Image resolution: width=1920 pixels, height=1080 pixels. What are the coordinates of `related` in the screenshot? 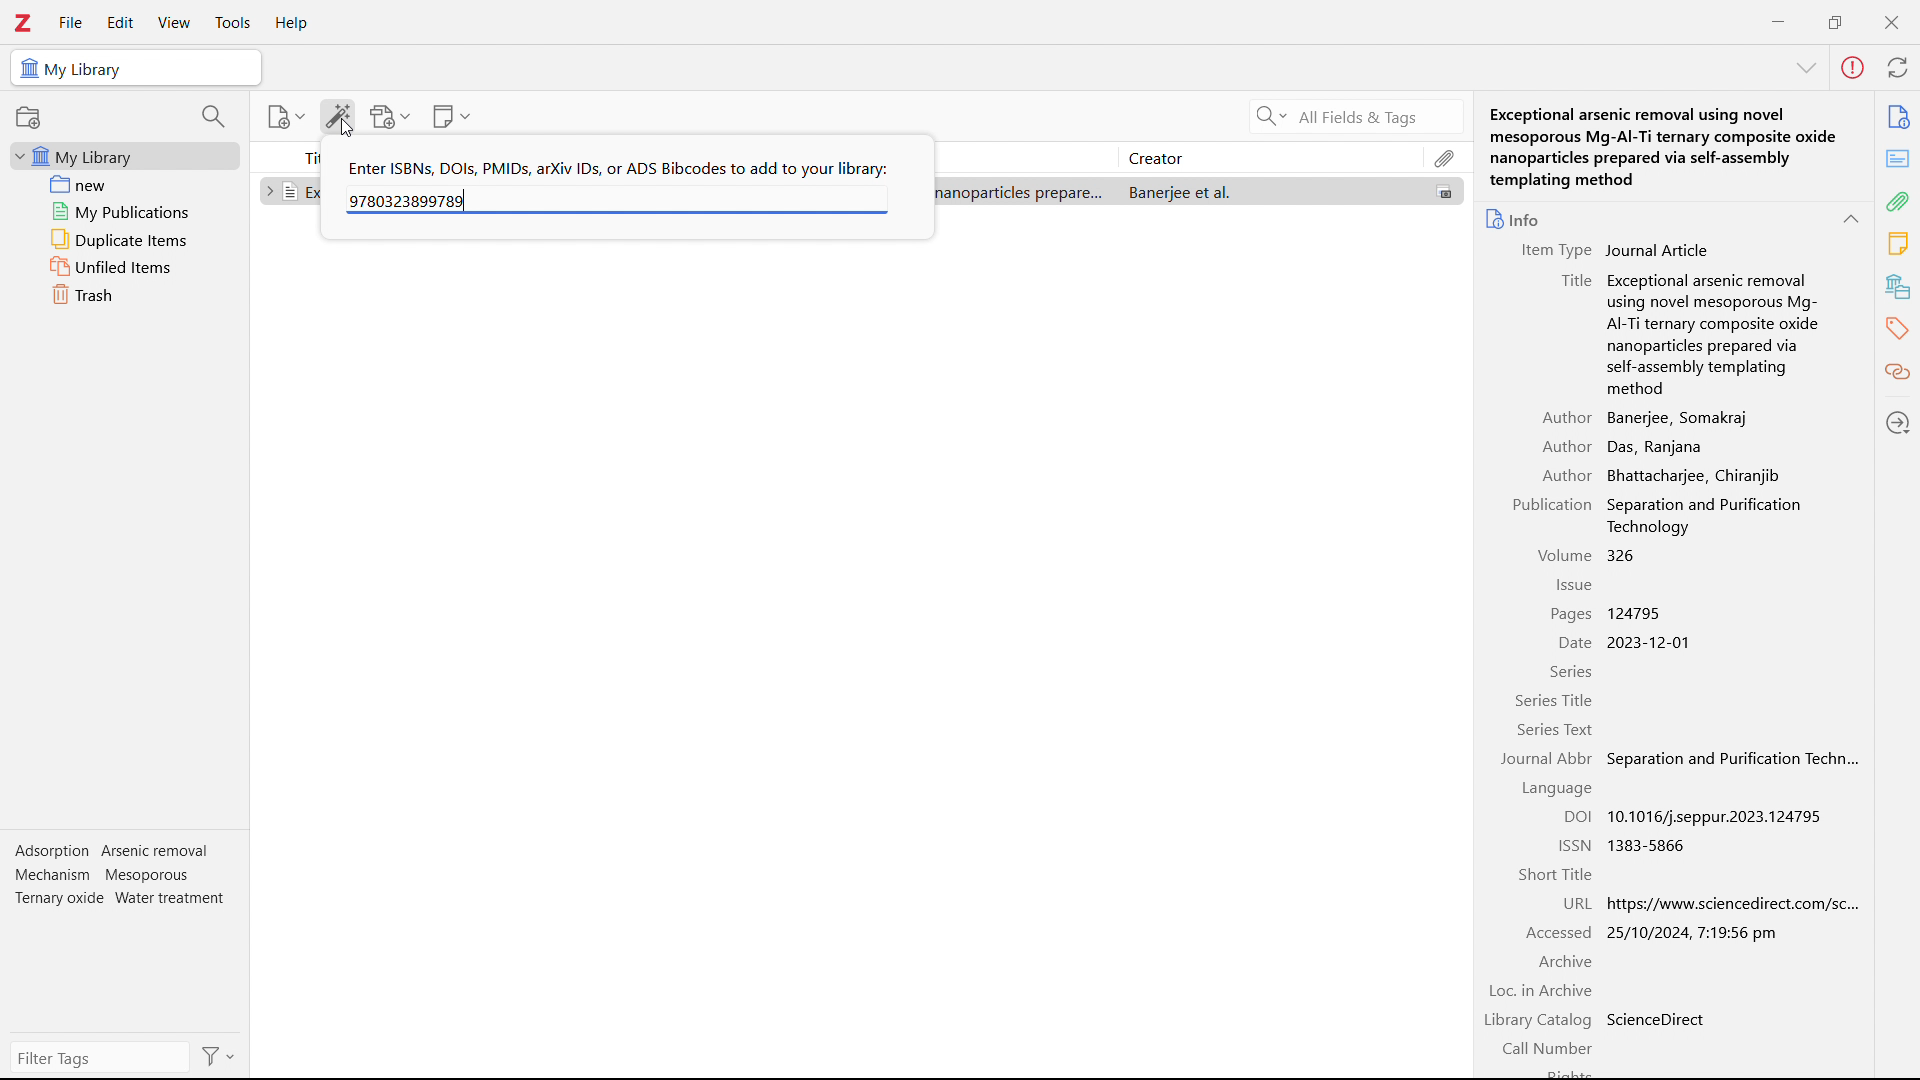 It's located at (1899, 372).